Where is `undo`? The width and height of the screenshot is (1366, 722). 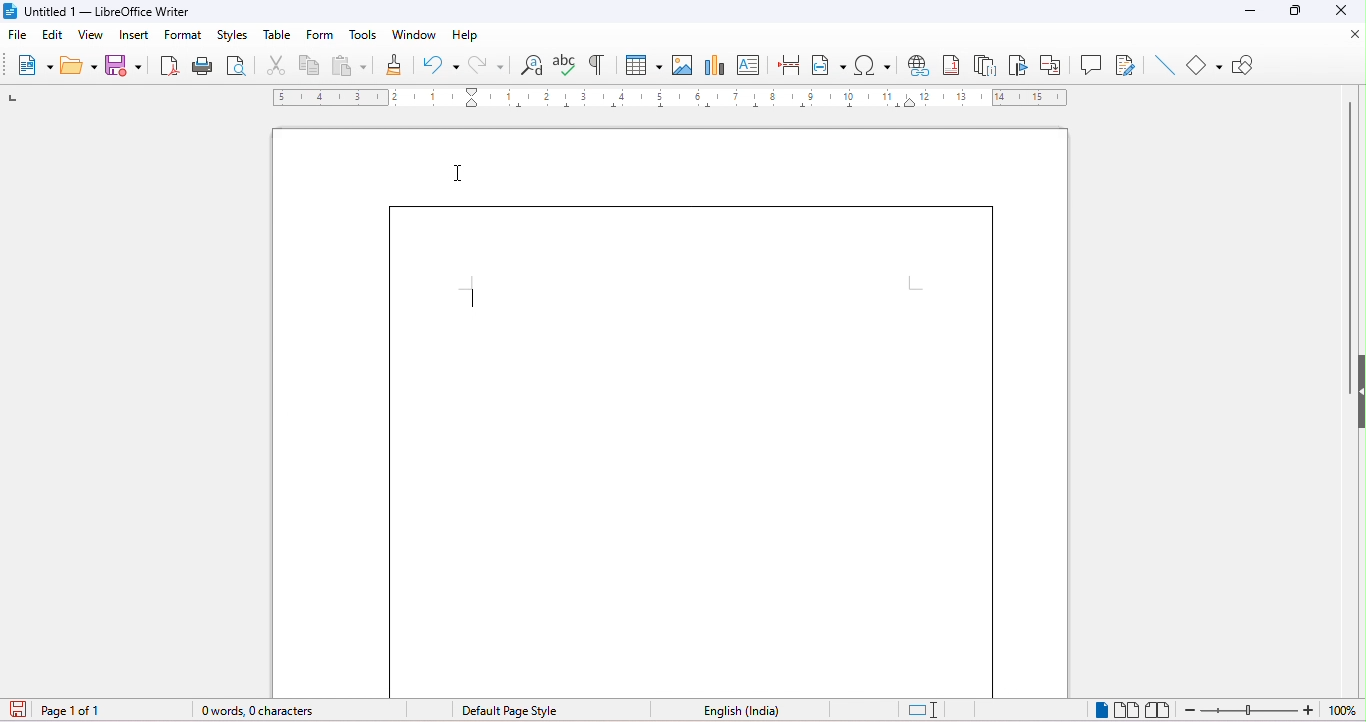 undo is located at coordinates (439, 64).